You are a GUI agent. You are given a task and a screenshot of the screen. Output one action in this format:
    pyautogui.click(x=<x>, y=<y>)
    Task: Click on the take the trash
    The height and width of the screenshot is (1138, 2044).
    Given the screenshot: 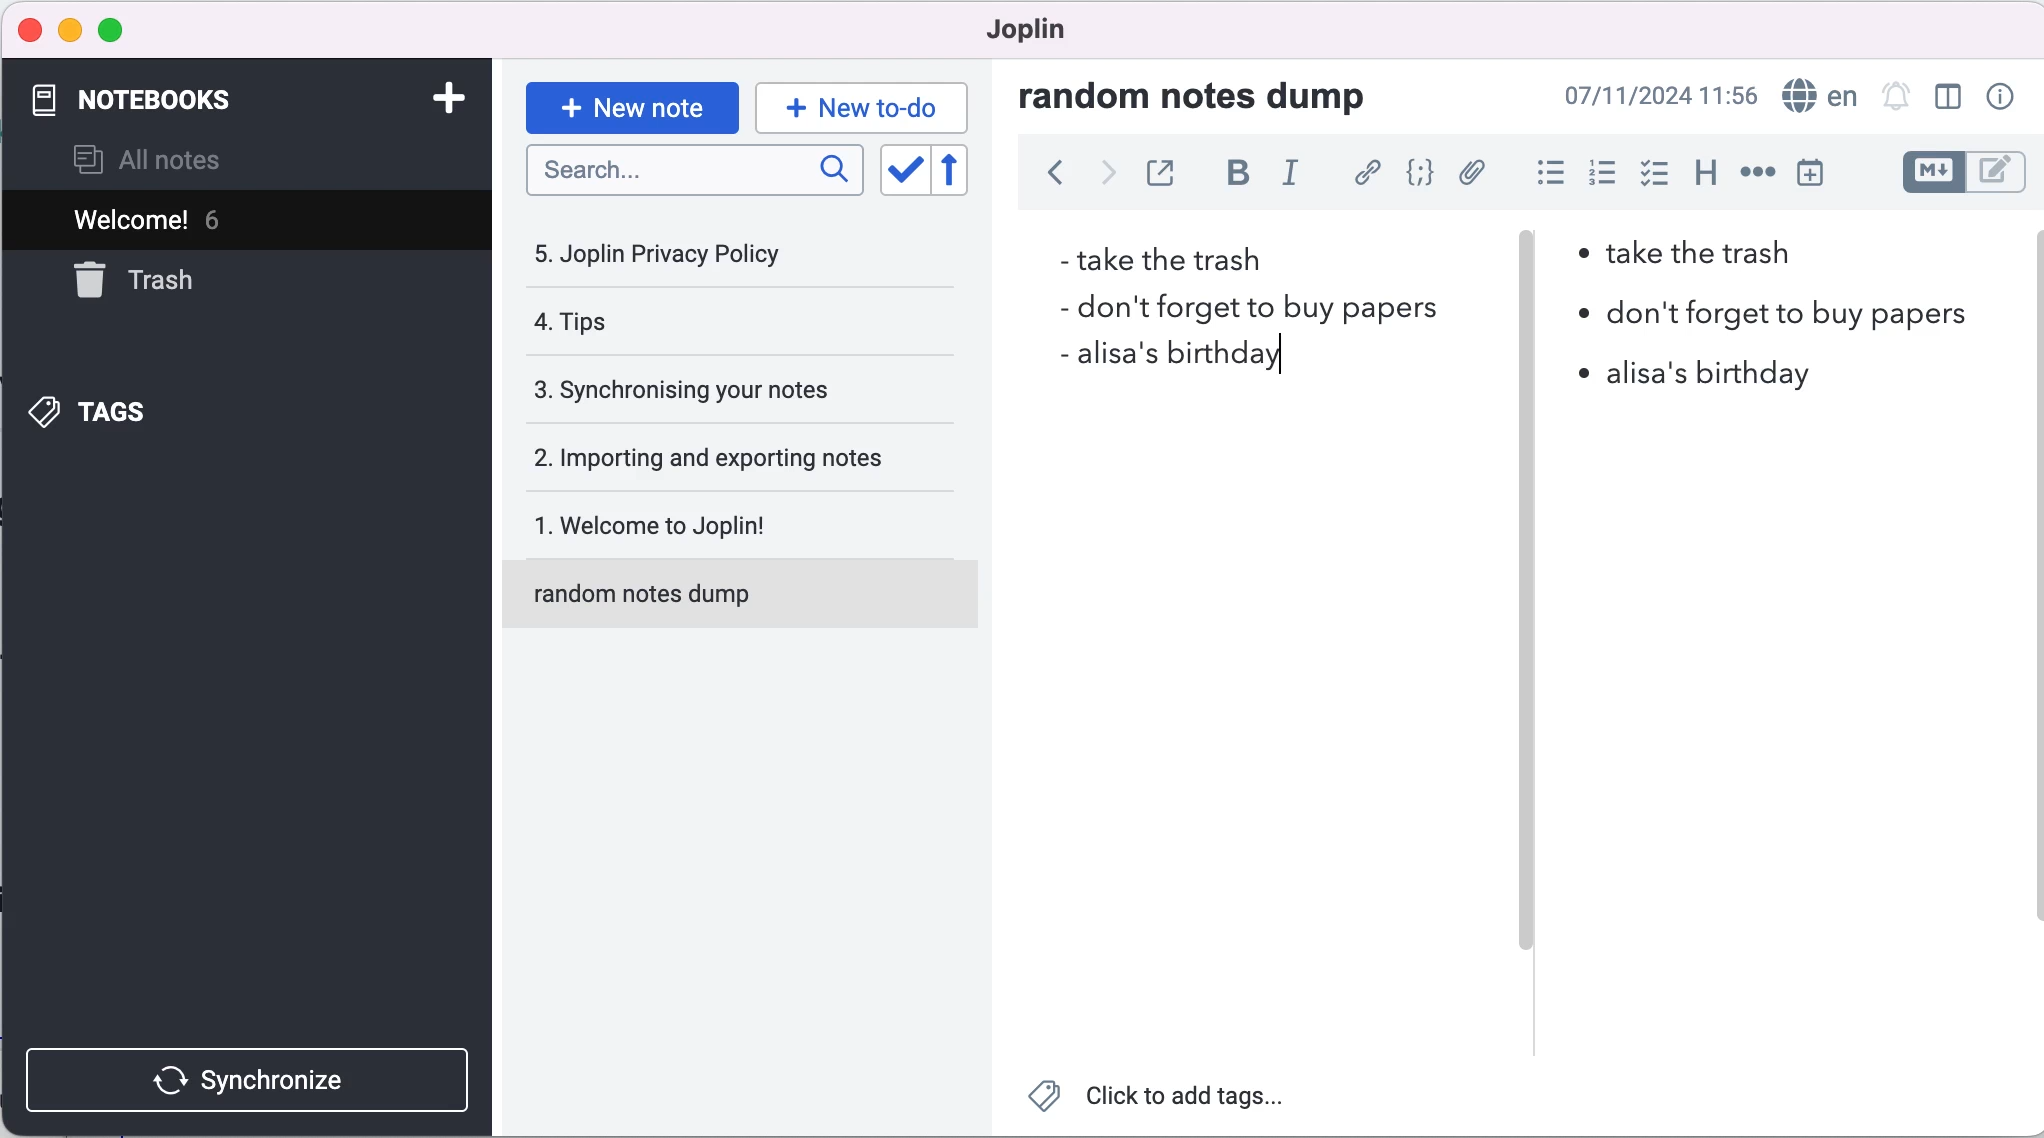 What is the action you would take?
    pyautogui.click(x=1165, y=258)
    